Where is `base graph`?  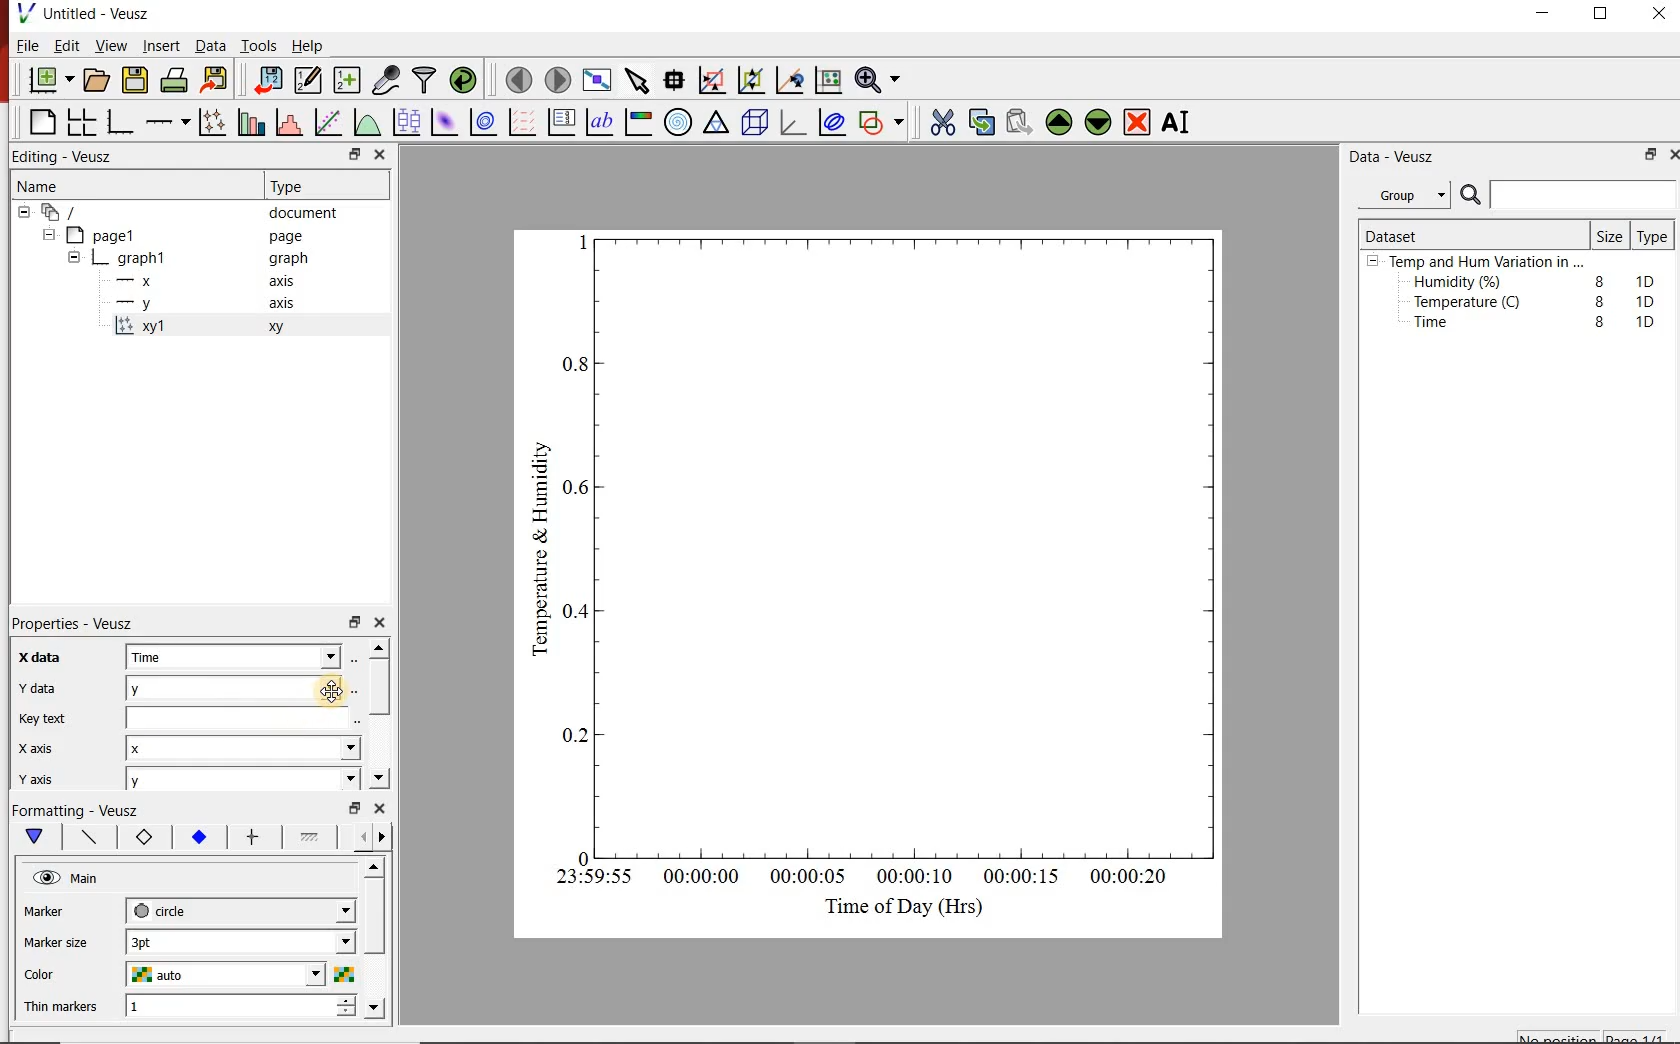
base graph is located at coordinates (122, 119).